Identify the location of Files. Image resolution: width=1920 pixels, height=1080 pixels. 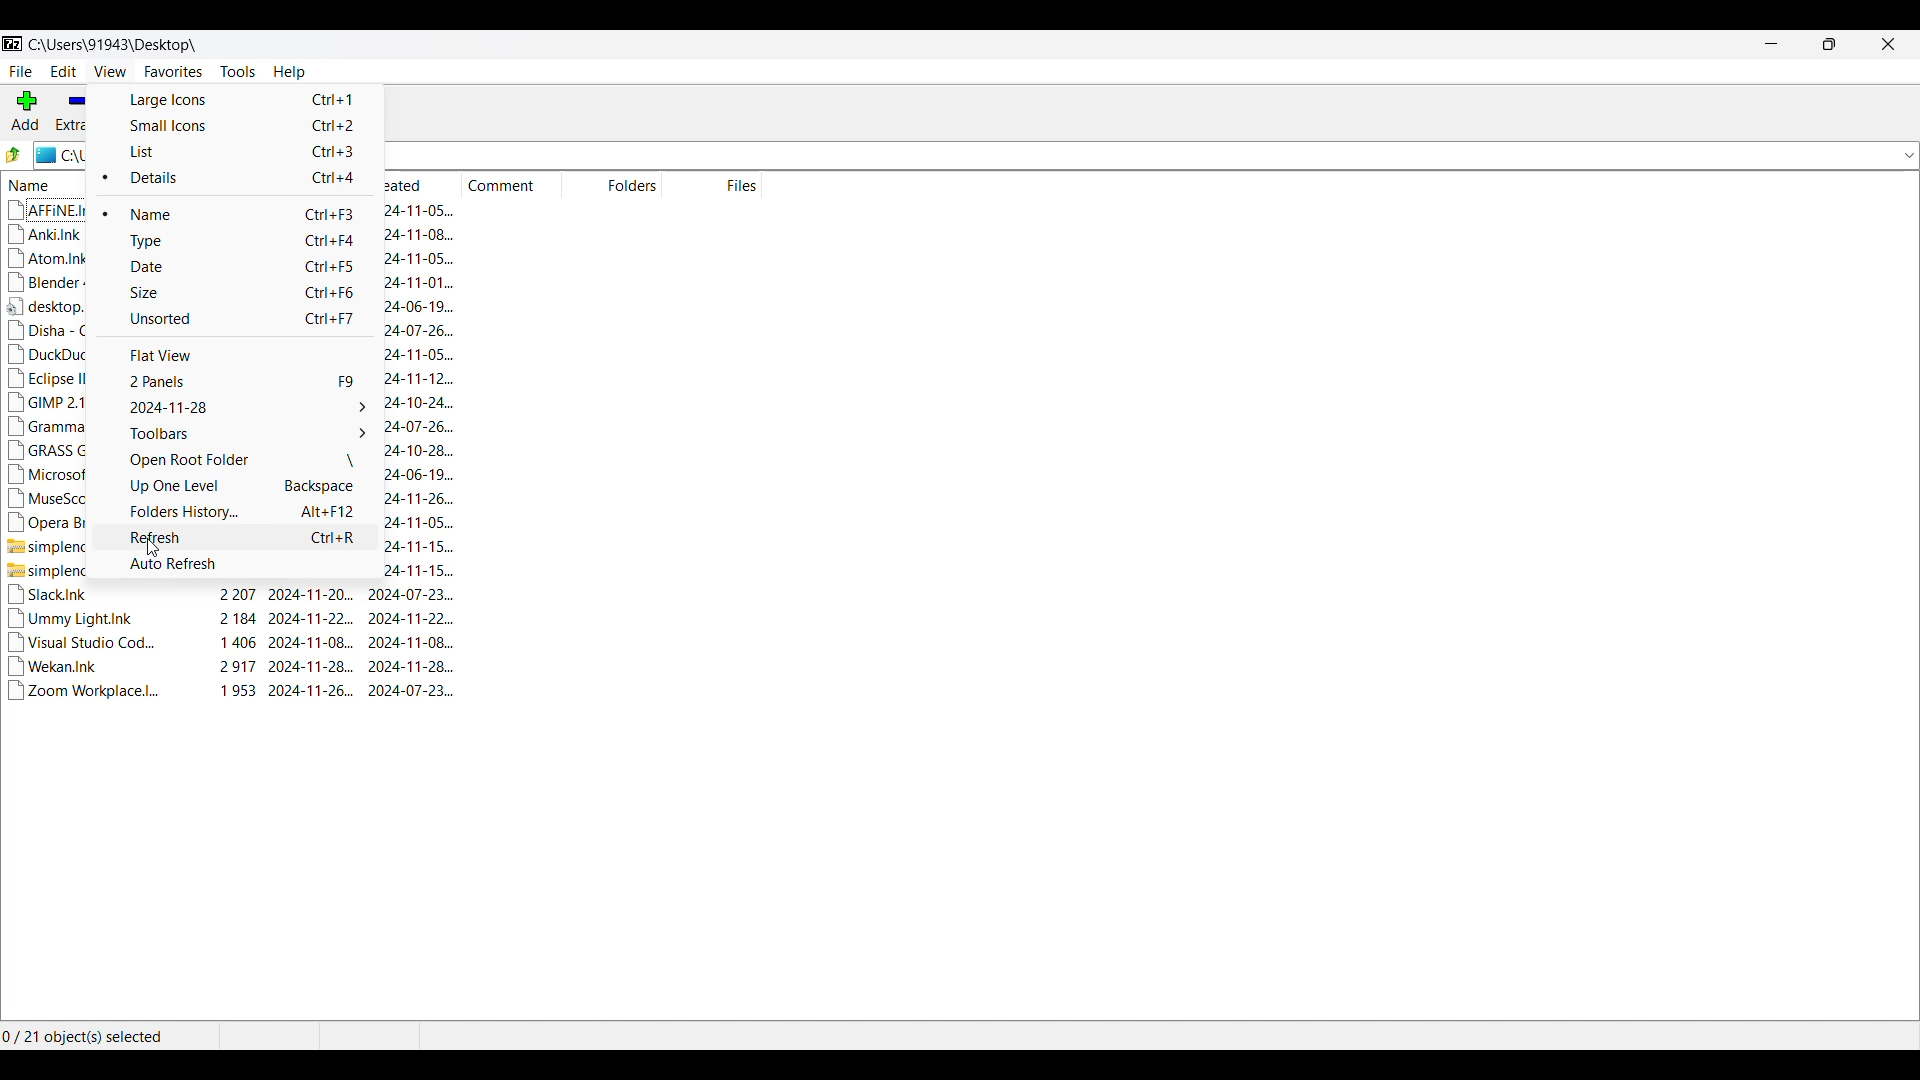
(712, 184).